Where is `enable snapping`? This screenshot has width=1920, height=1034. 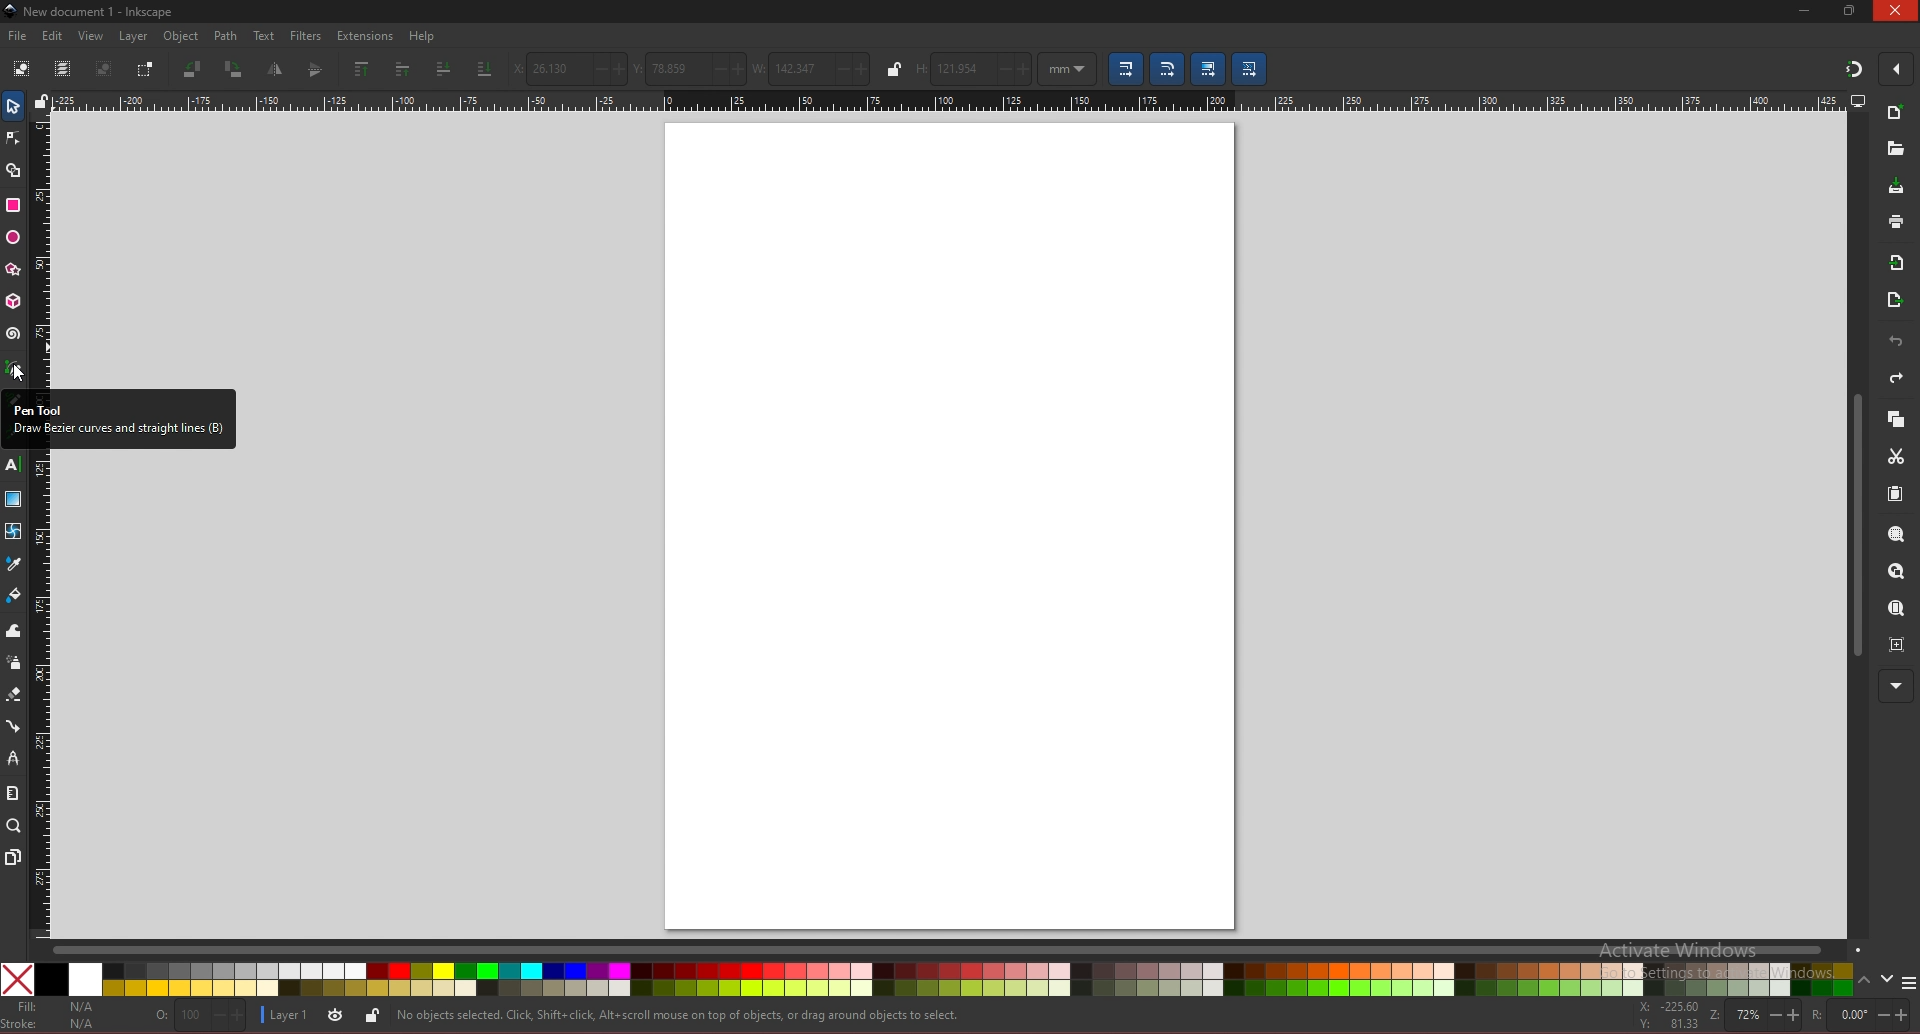 enable snapping is located at coordinates (1903, 66).